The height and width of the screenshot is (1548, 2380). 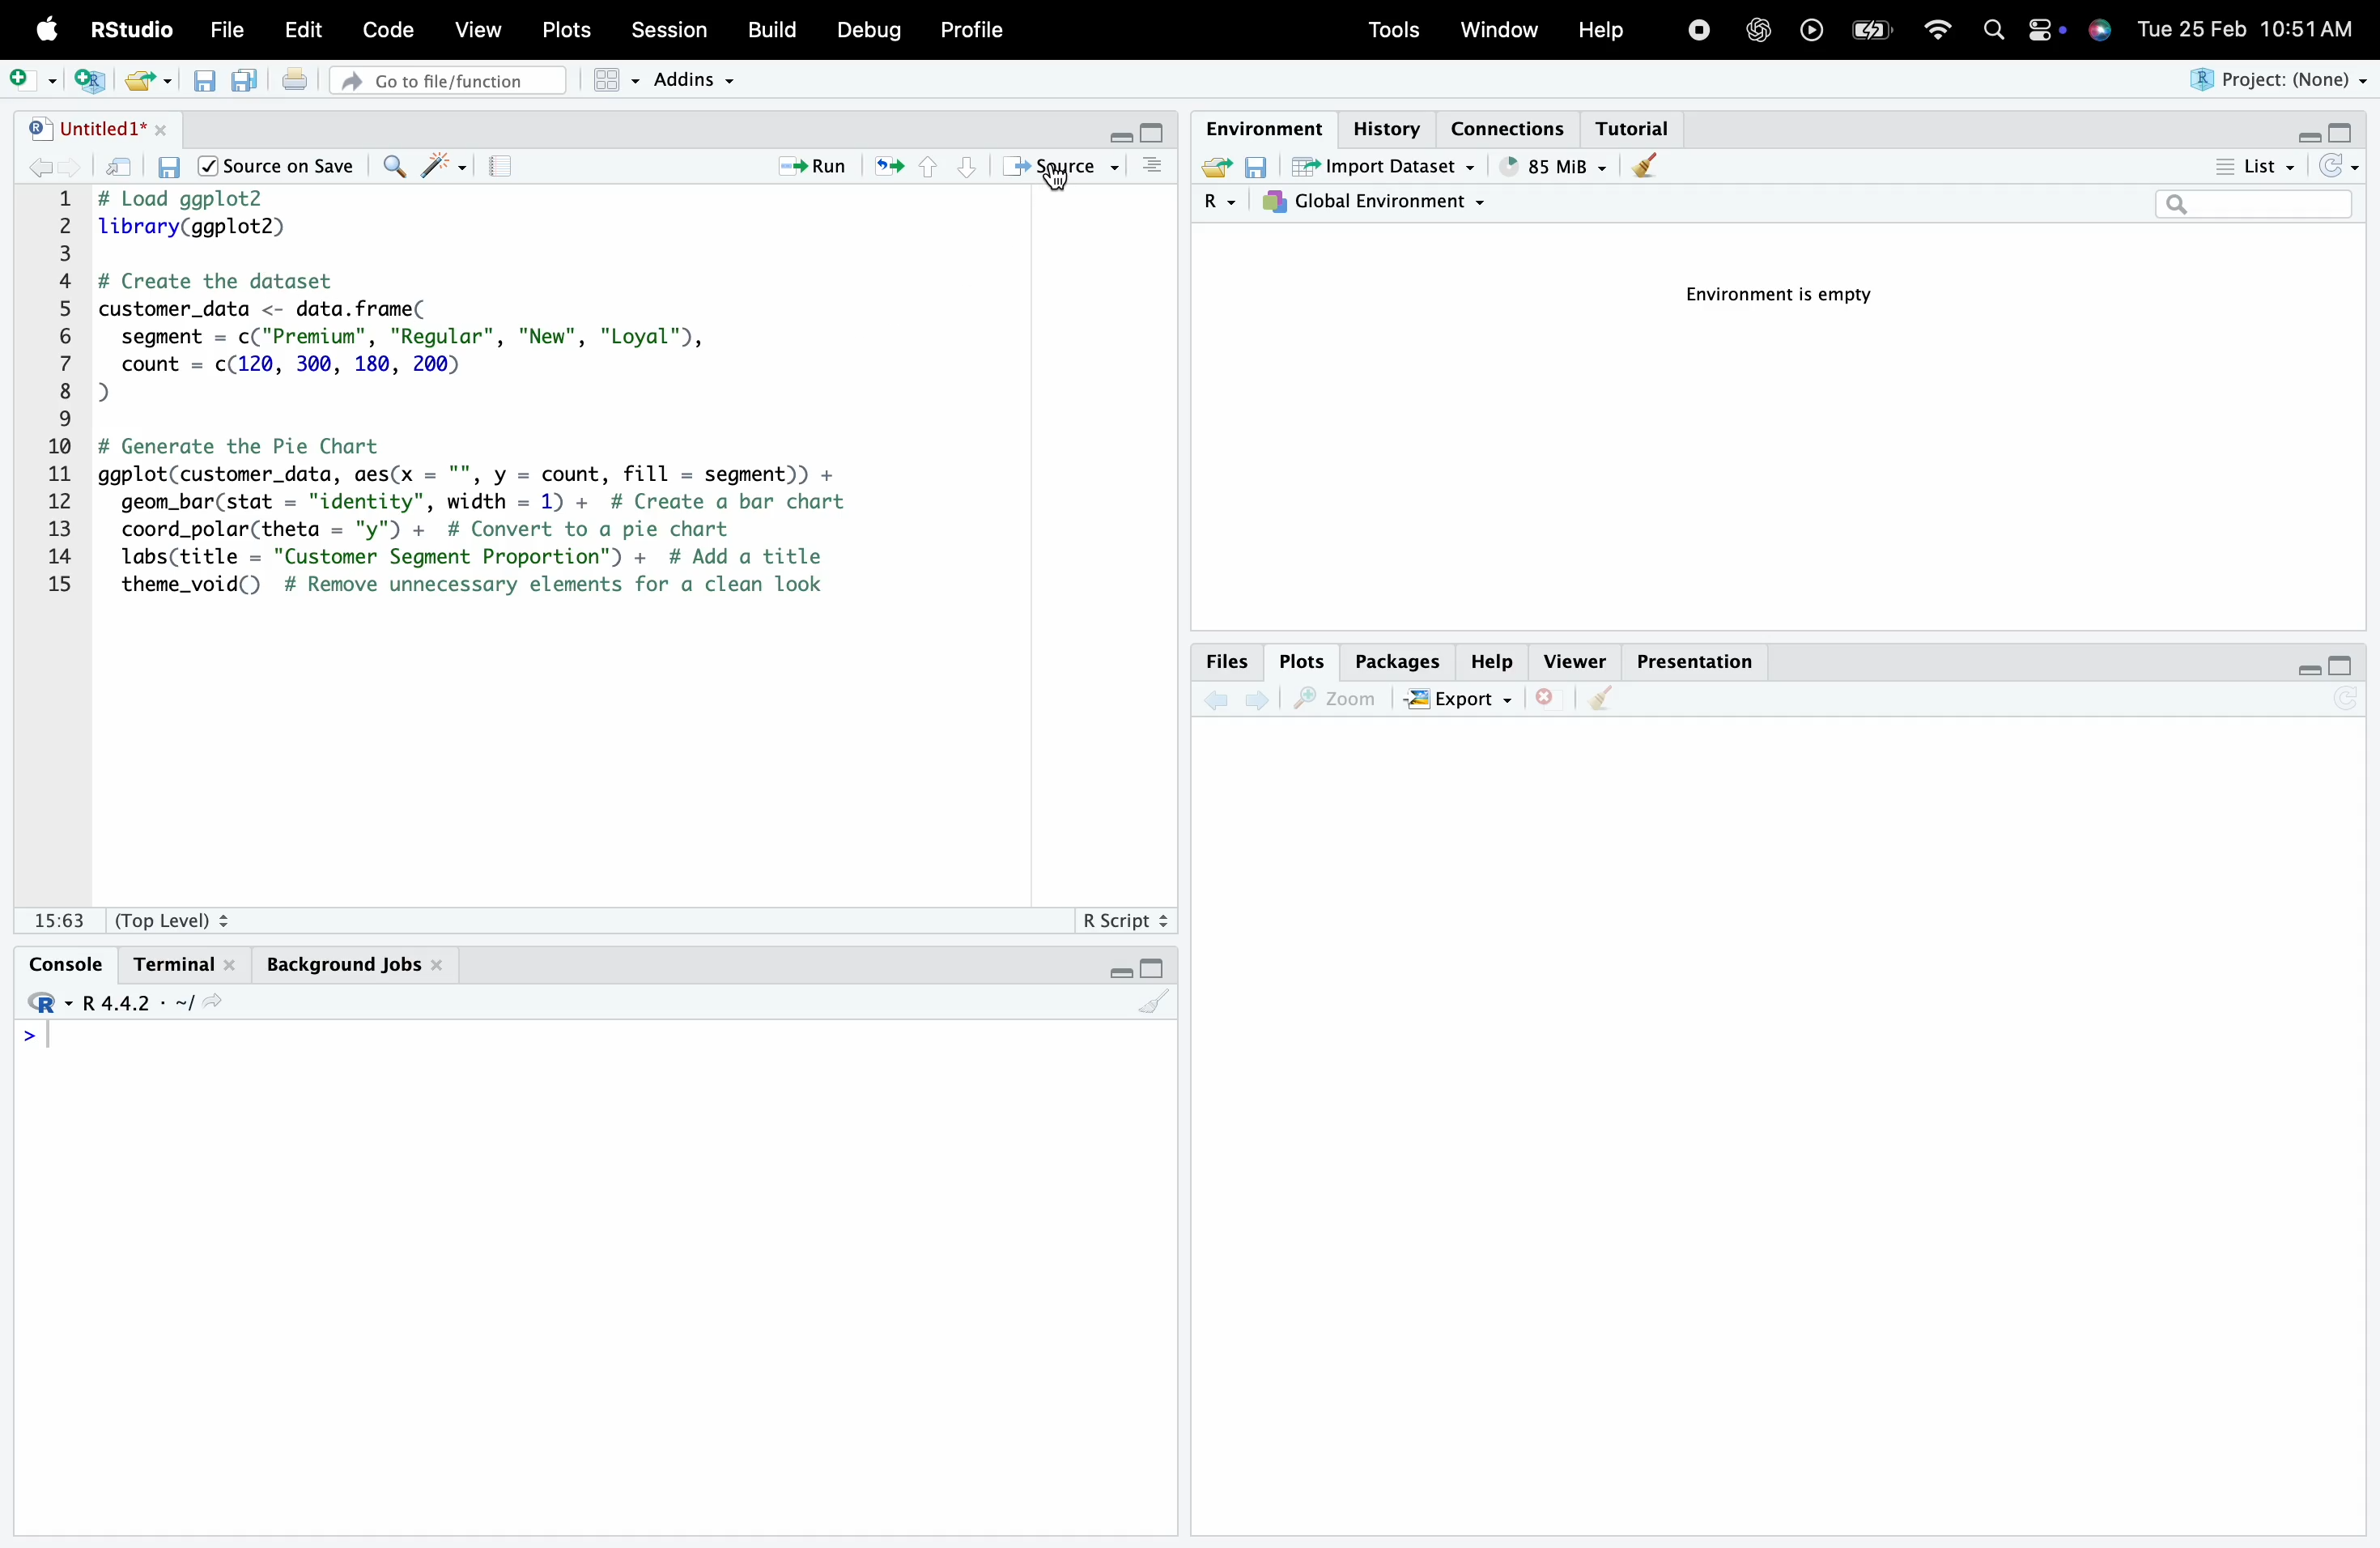 What do you see at coordinates (1393, 30) in the screenshot?
I see `Tools` at bounding box center [1393, 30].